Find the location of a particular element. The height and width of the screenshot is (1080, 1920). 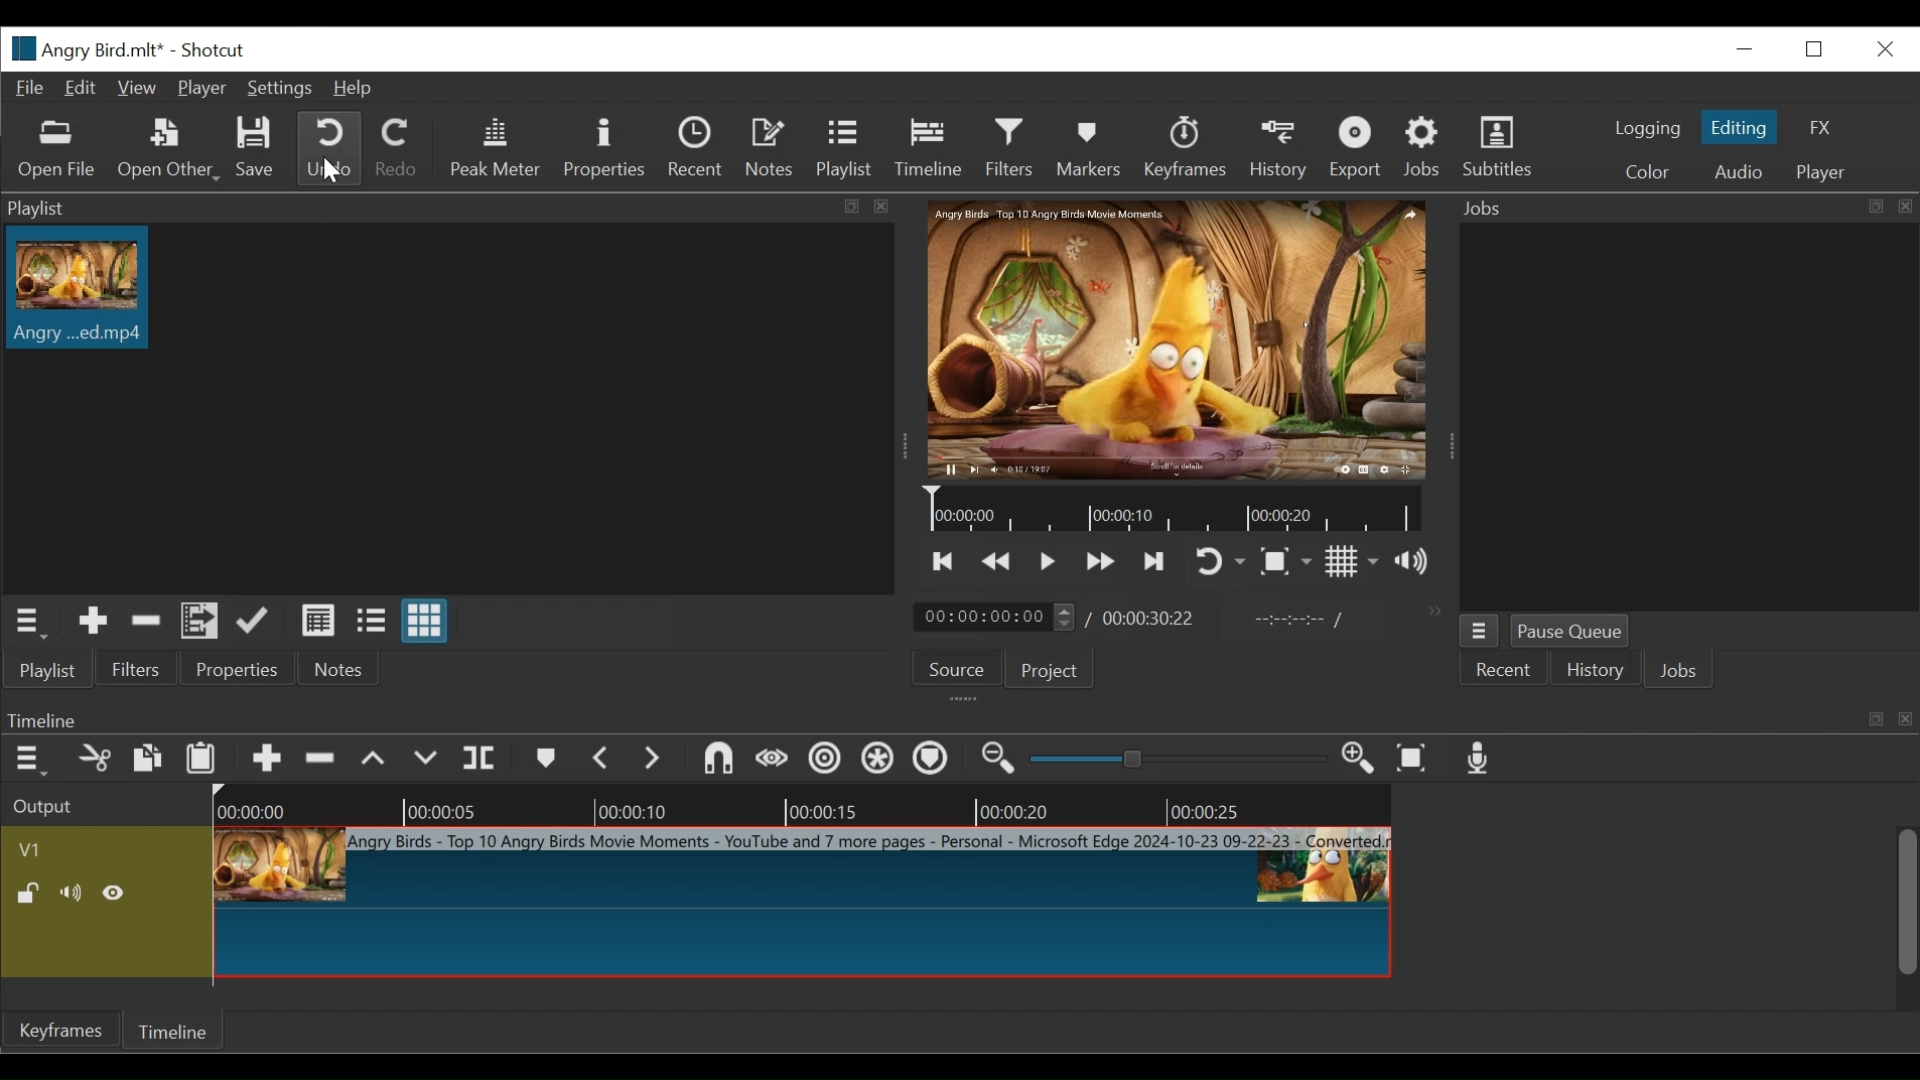

Save is located at coordinates (253, 147).